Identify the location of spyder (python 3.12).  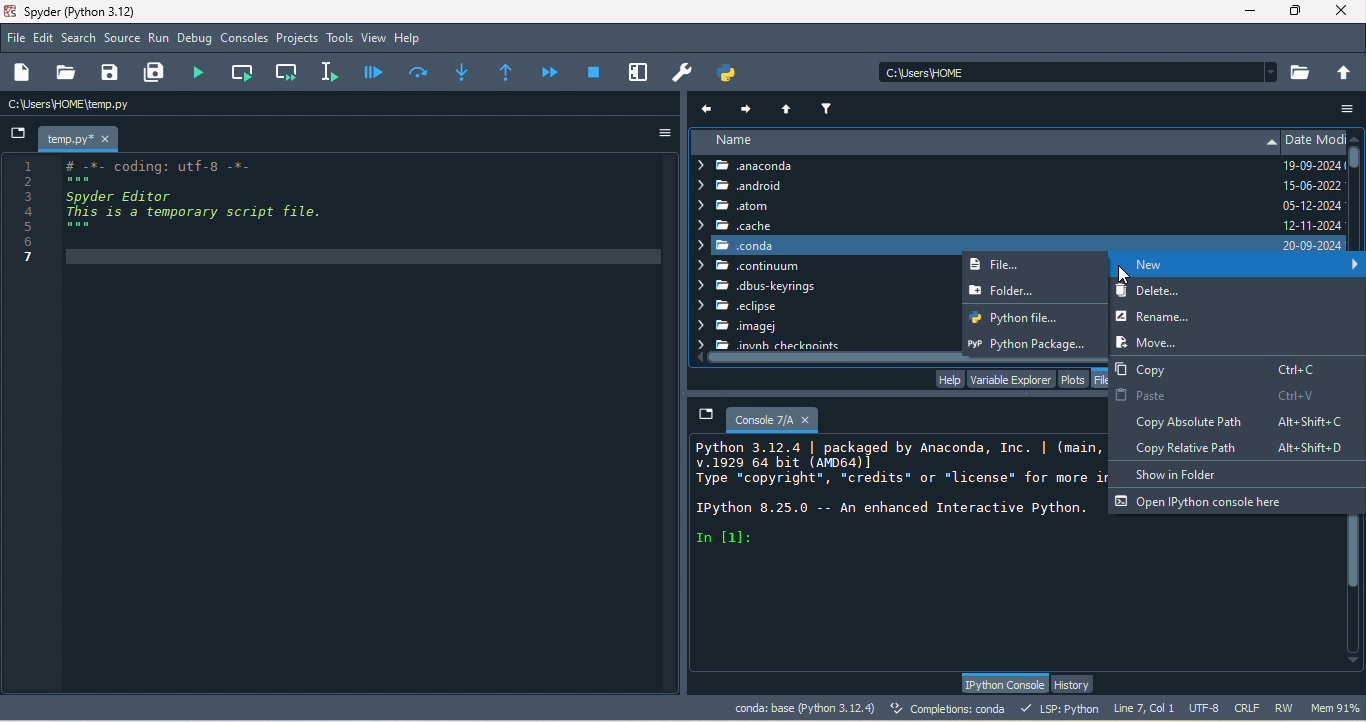
(89, 11).